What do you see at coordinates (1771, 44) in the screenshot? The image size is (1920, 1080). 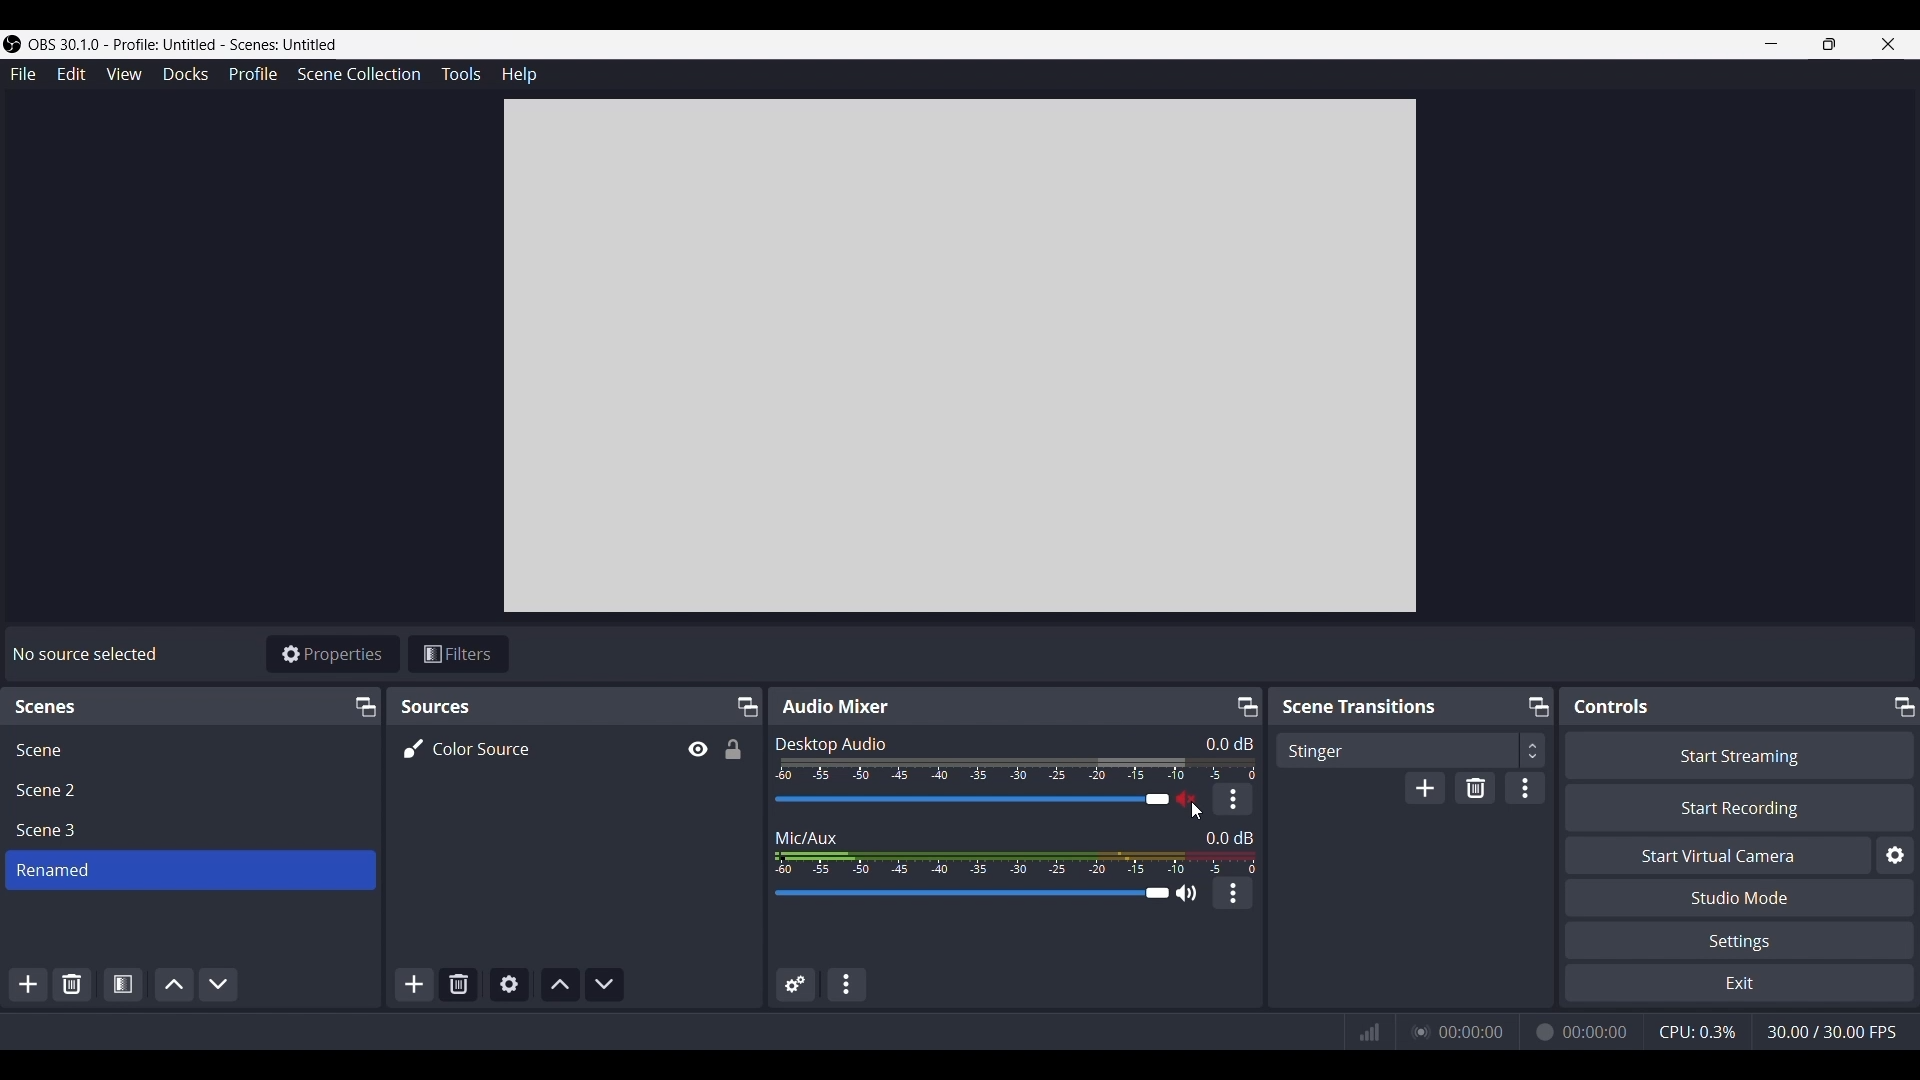 I see `Minimize` at bounding box center [1771, 44].